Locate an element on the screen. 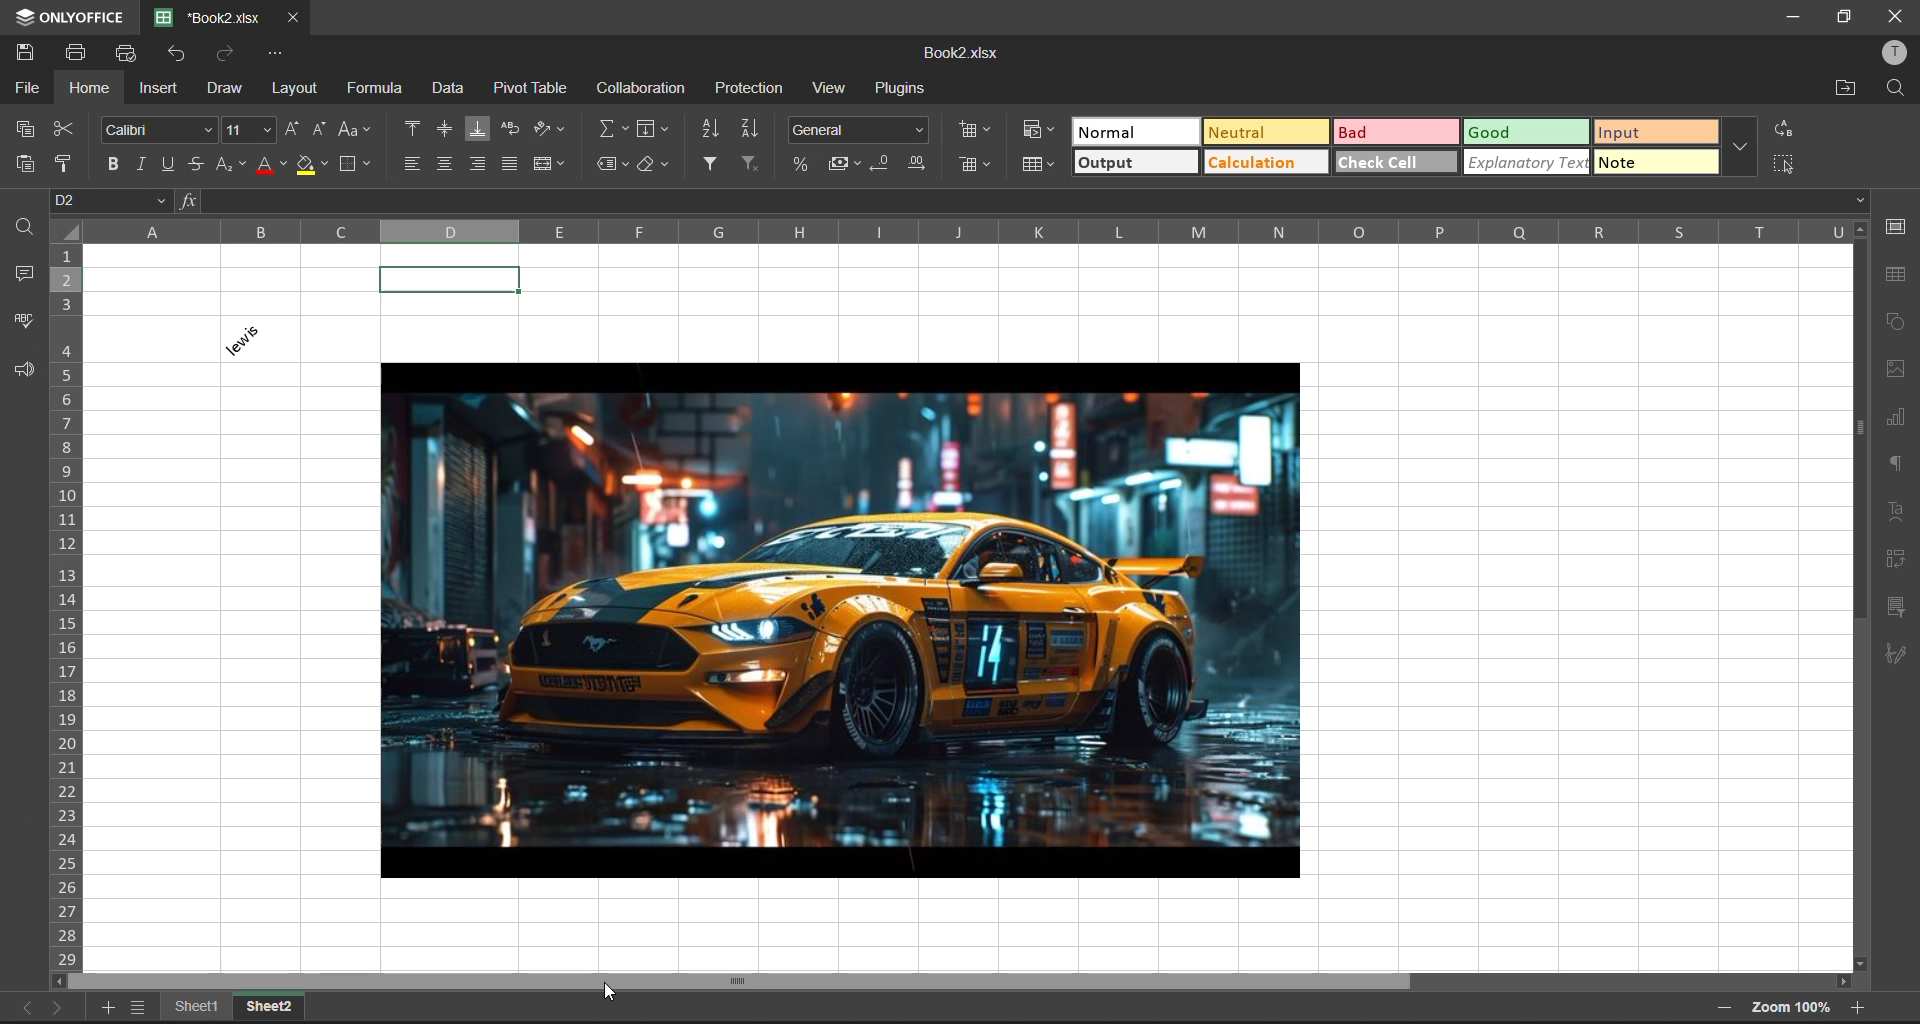 This screenshot has width=1920, height=1024. spellcheck is located at coordinates (22, 320).